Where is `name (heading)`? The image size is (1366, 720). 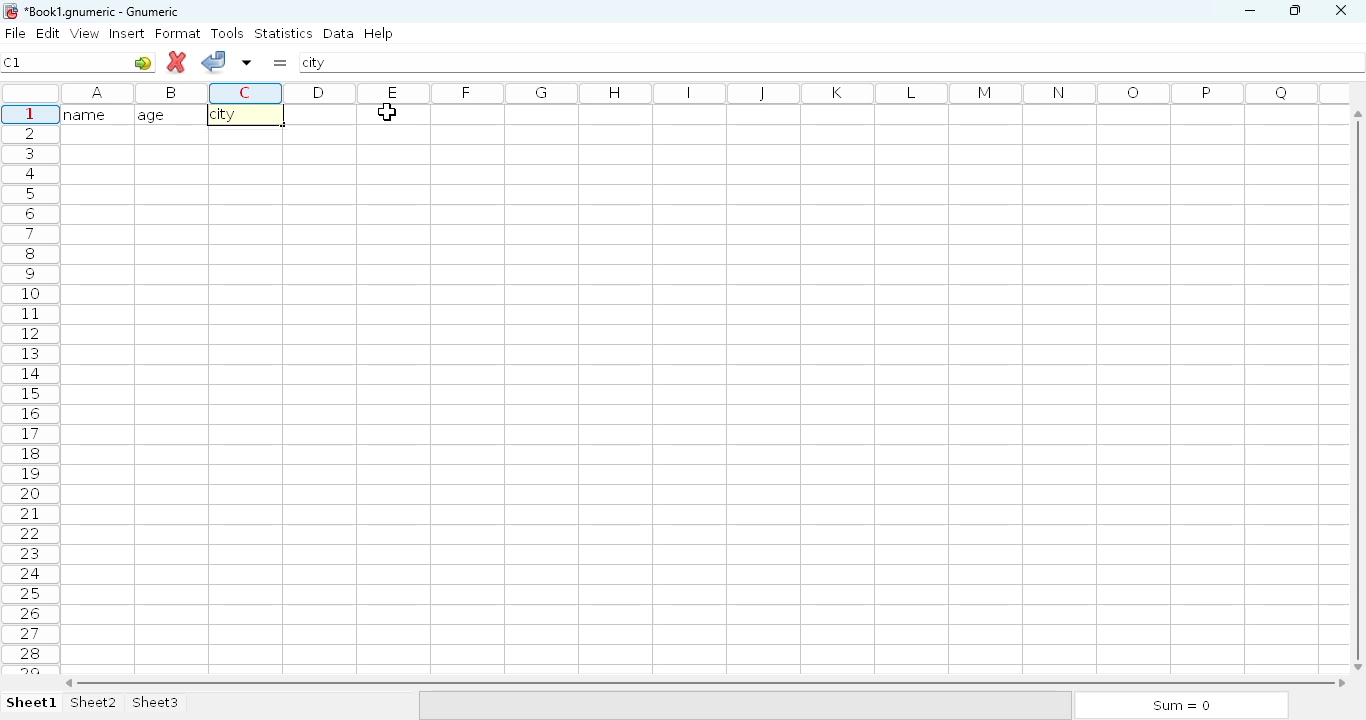
name (heading) is located at coordinates (91, 114).